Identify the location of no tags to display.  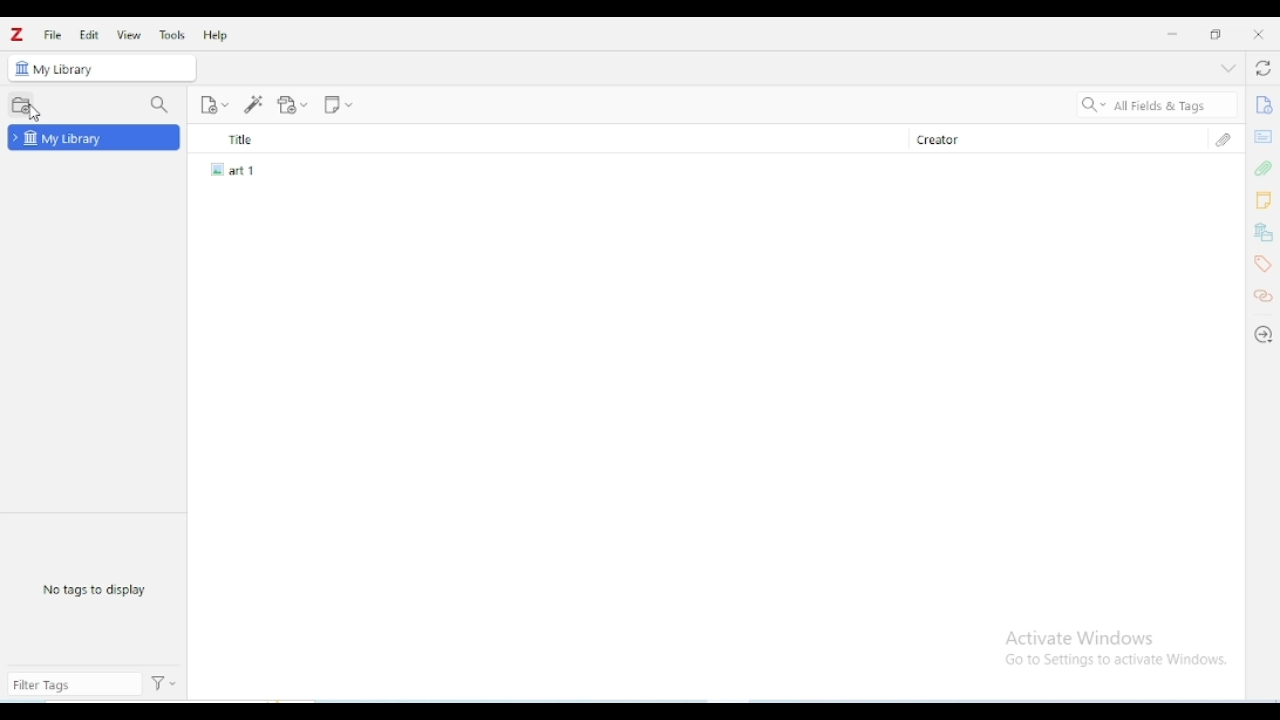
(94, 588).